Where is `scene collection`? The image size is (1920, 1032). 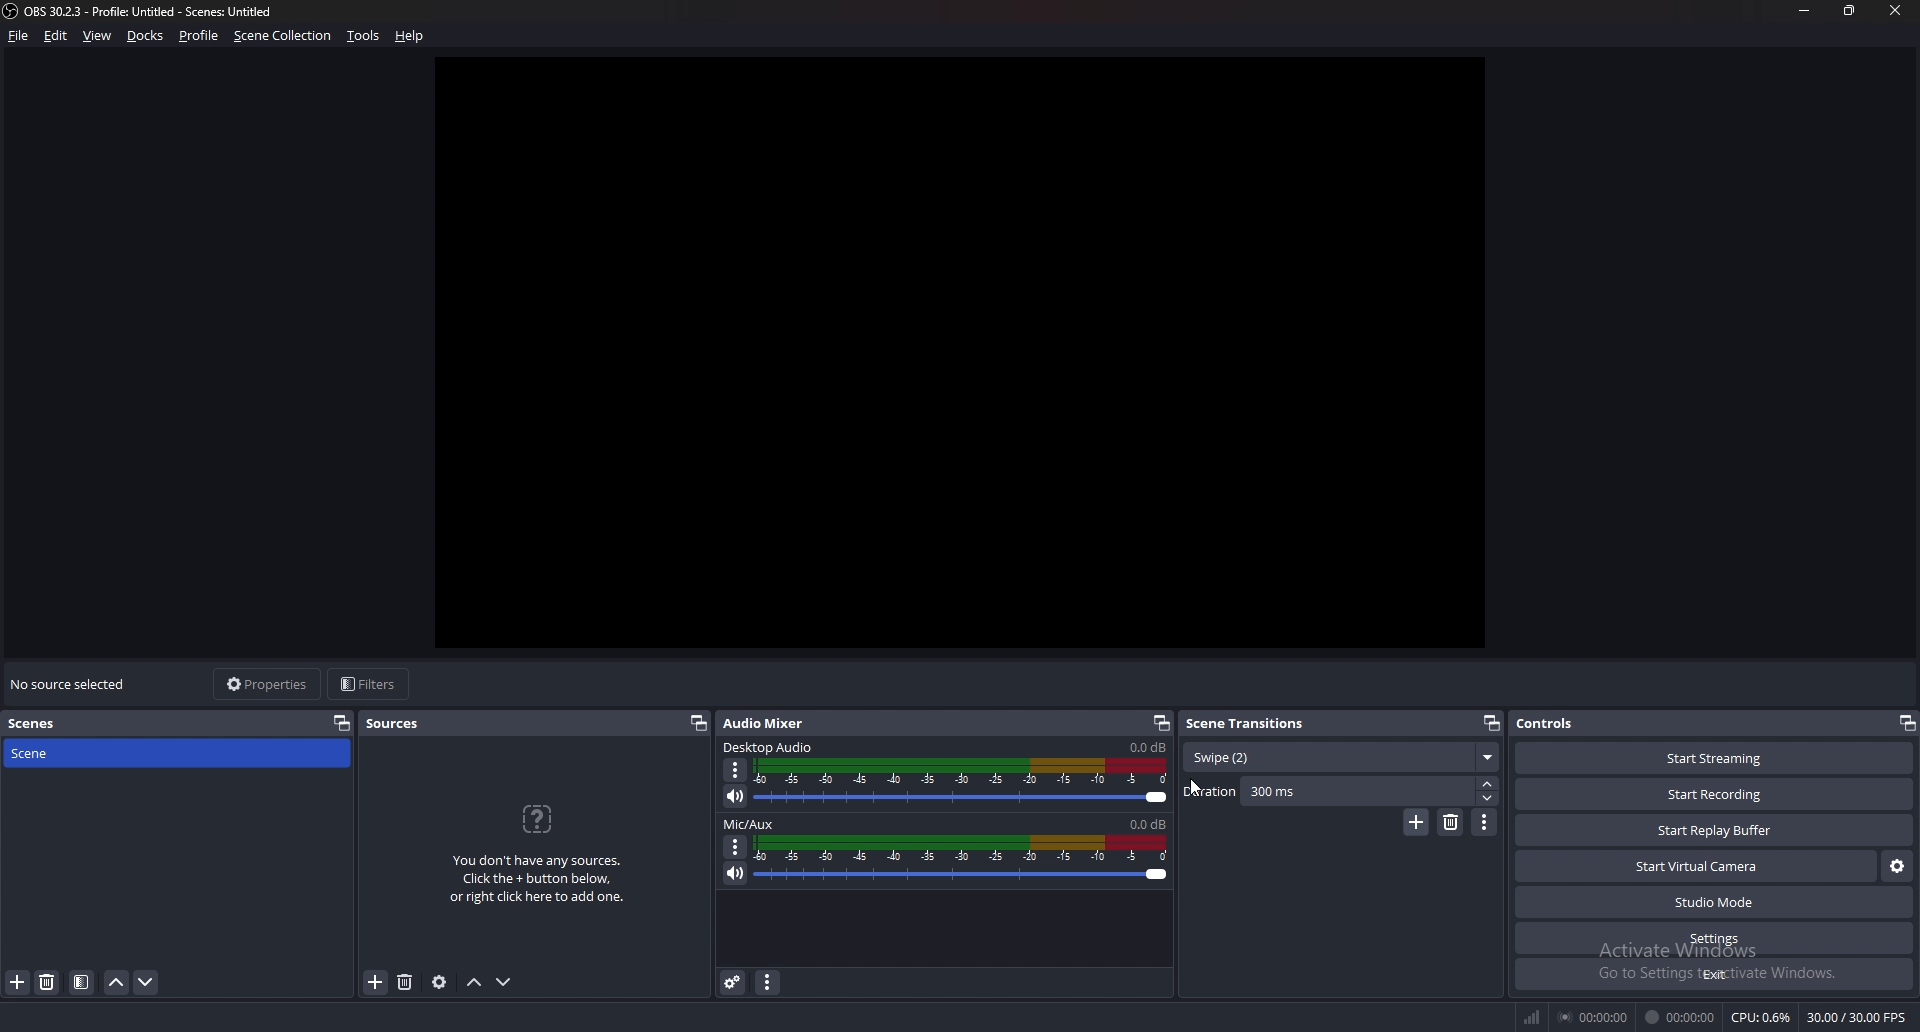 scene collection is located at coordinates (285, 35).